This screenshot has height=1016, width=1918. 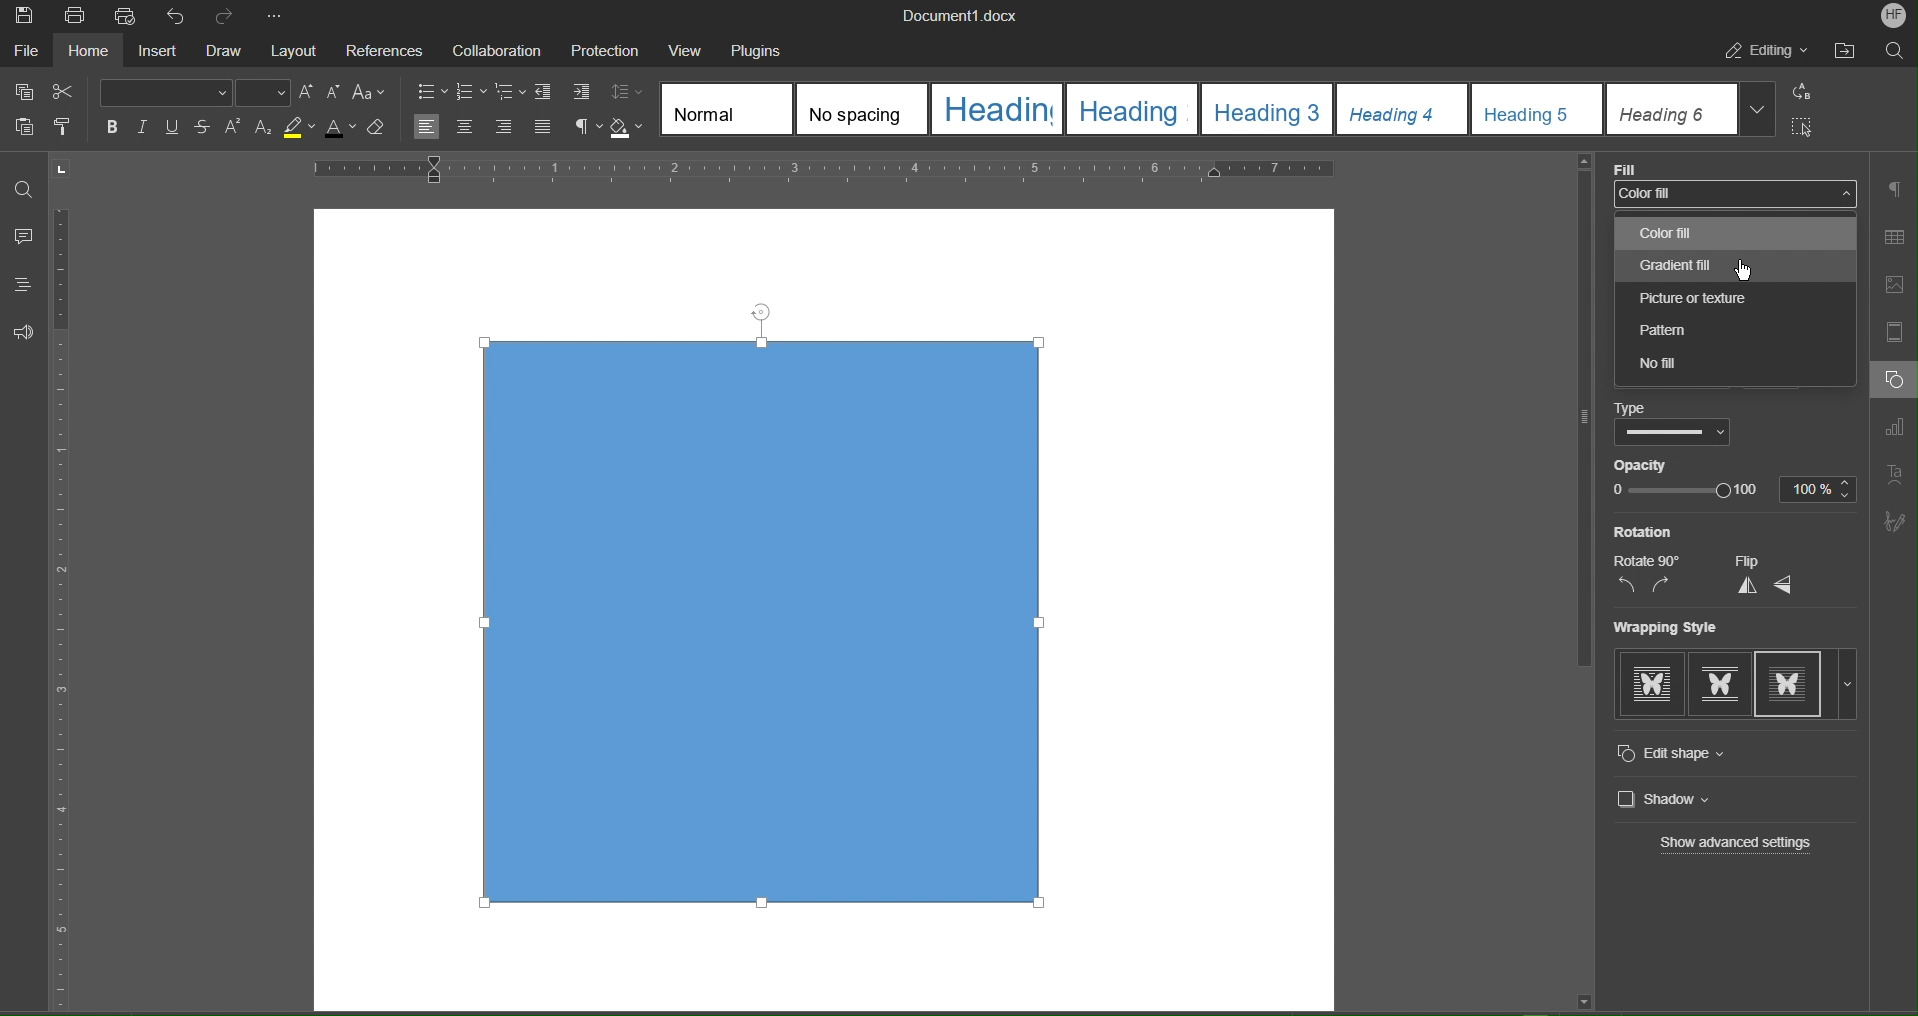 I want to click on Pattern , so click(x=1720, y=332).